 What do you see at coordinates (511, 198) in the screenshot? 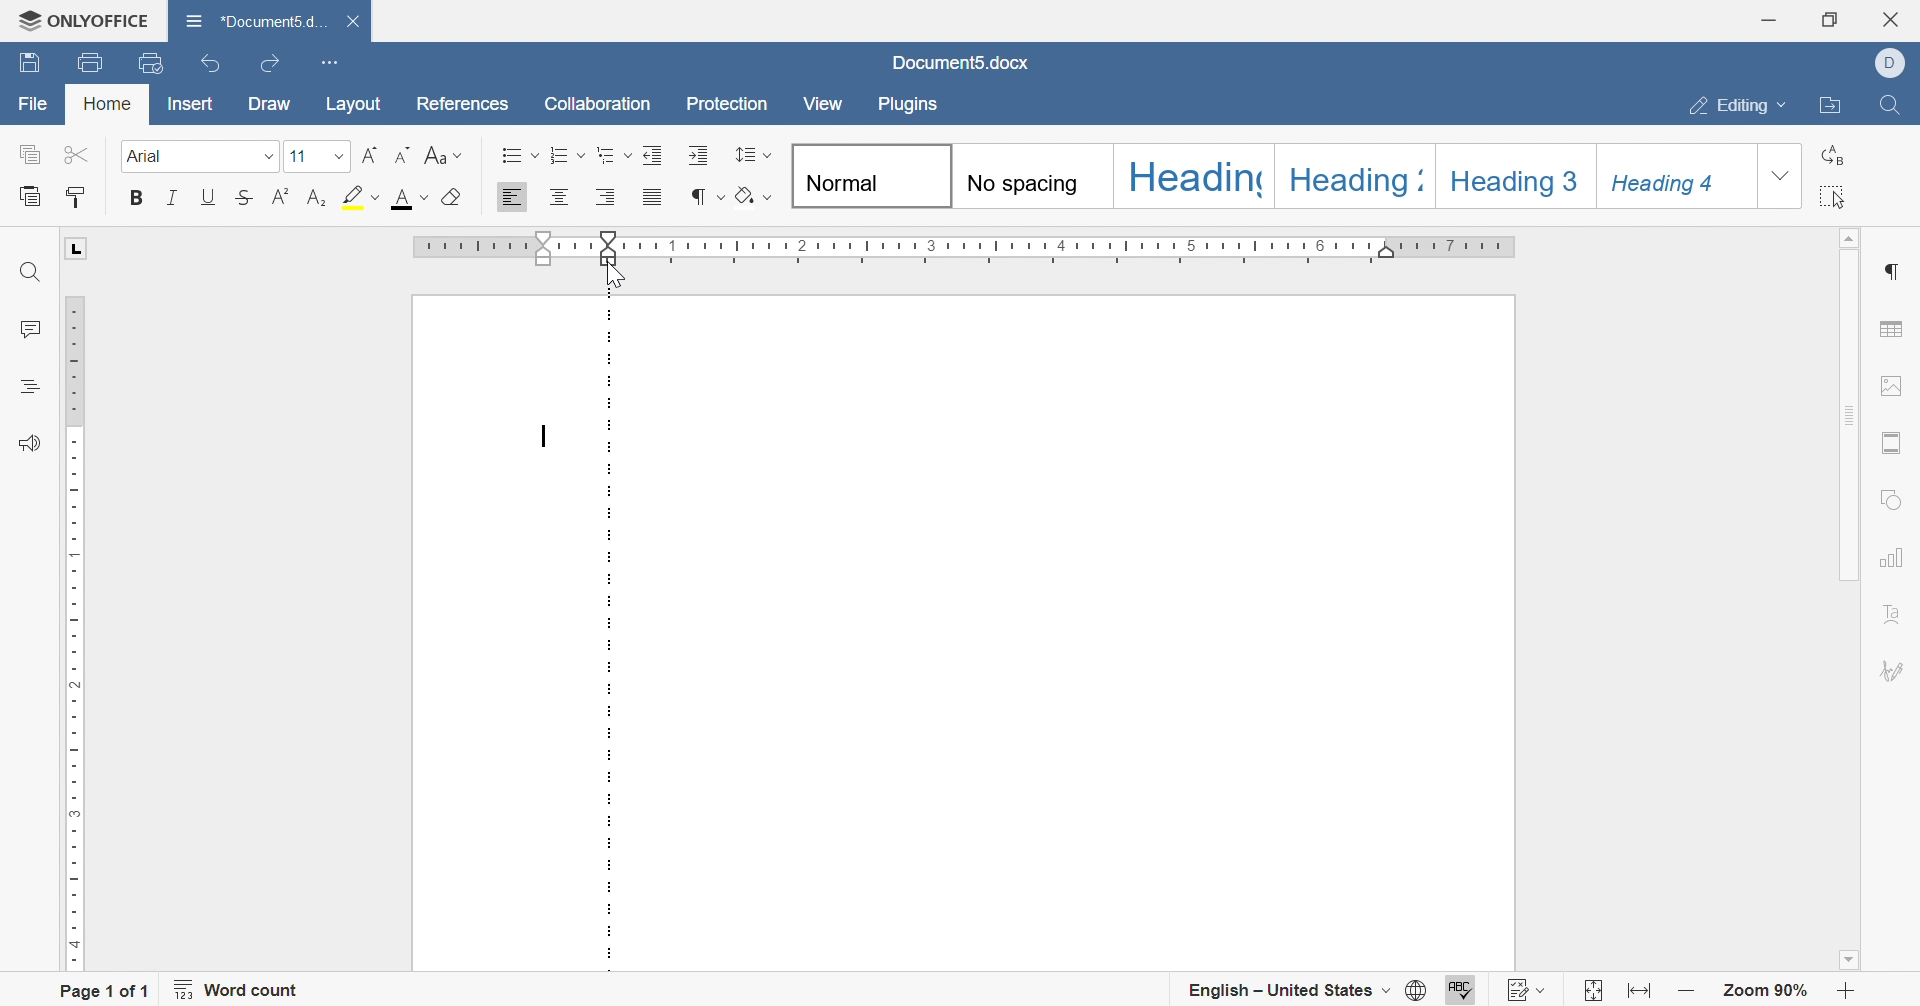
I see `Align Left` at bounding box center [511, 198].